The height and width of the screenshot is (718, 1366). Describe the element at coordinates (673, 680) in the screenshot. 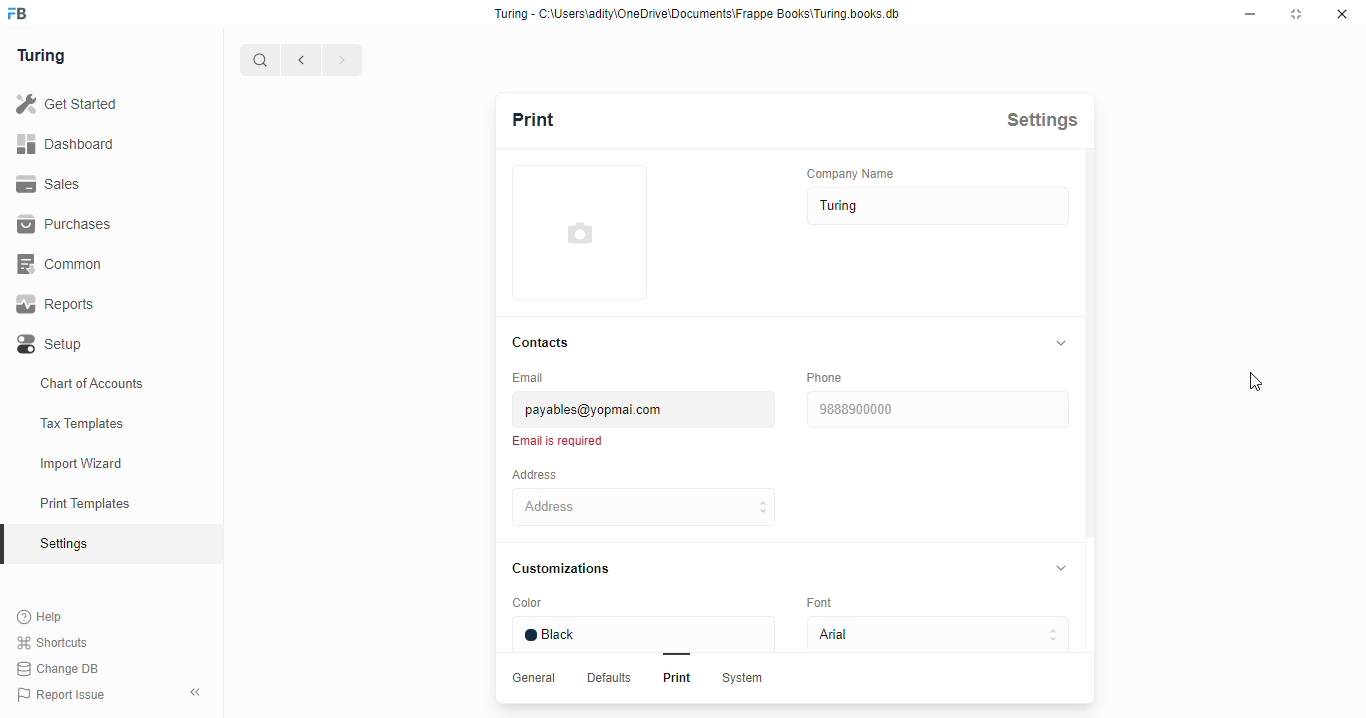

I see `Print` at that location.